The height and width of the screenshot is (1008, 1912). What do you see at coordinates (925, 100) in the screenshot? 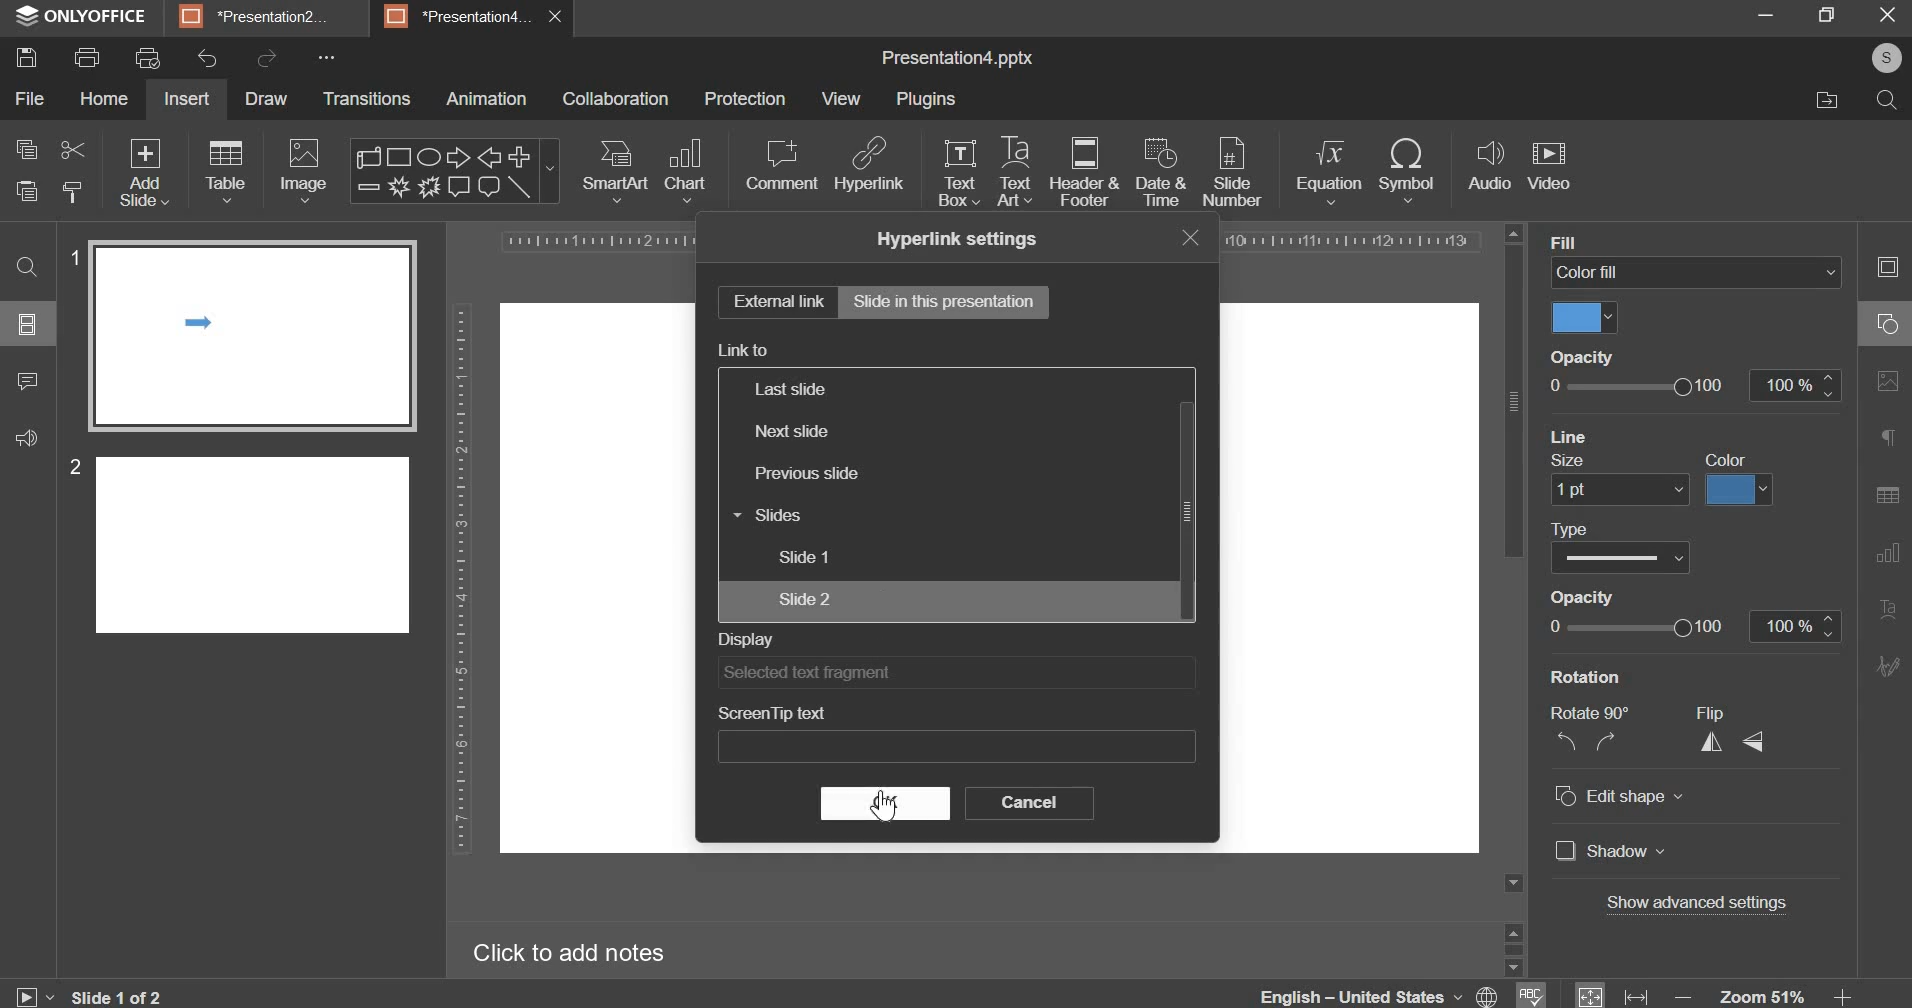
I see `plugins` at bounding box center [925, 100].